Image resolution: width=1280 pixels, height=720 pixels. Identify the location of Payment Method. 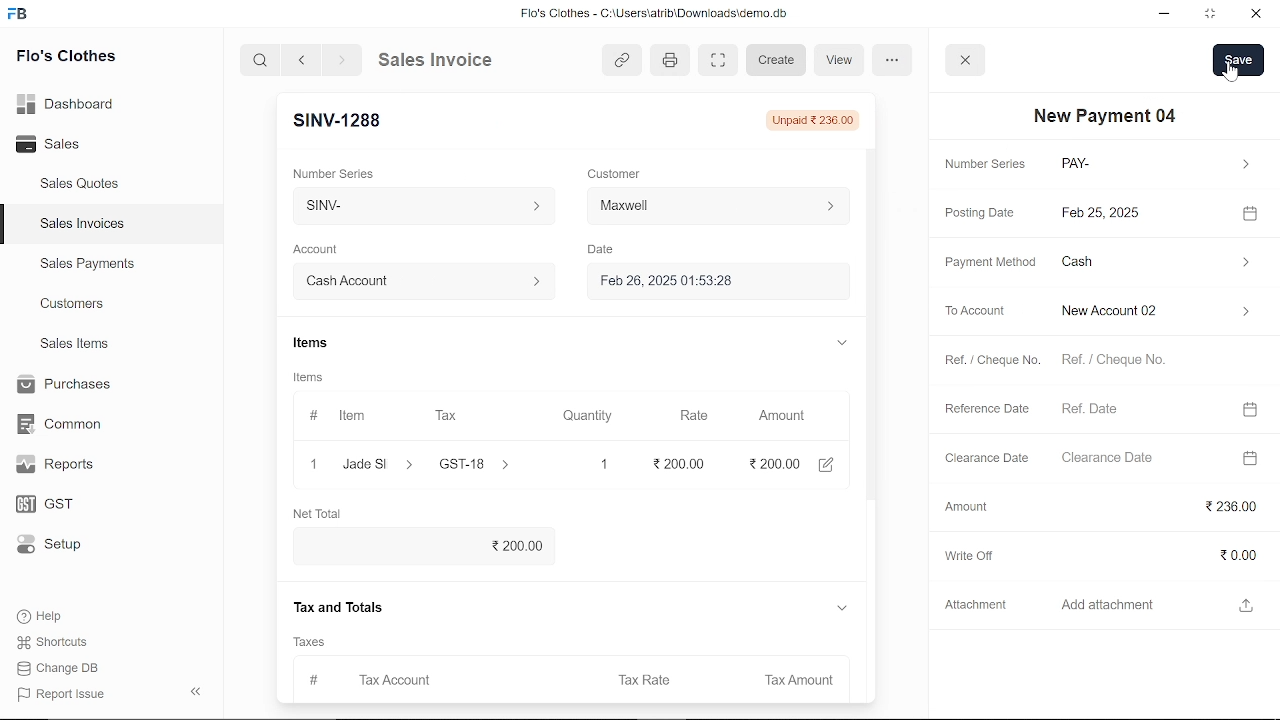
(986, 263).